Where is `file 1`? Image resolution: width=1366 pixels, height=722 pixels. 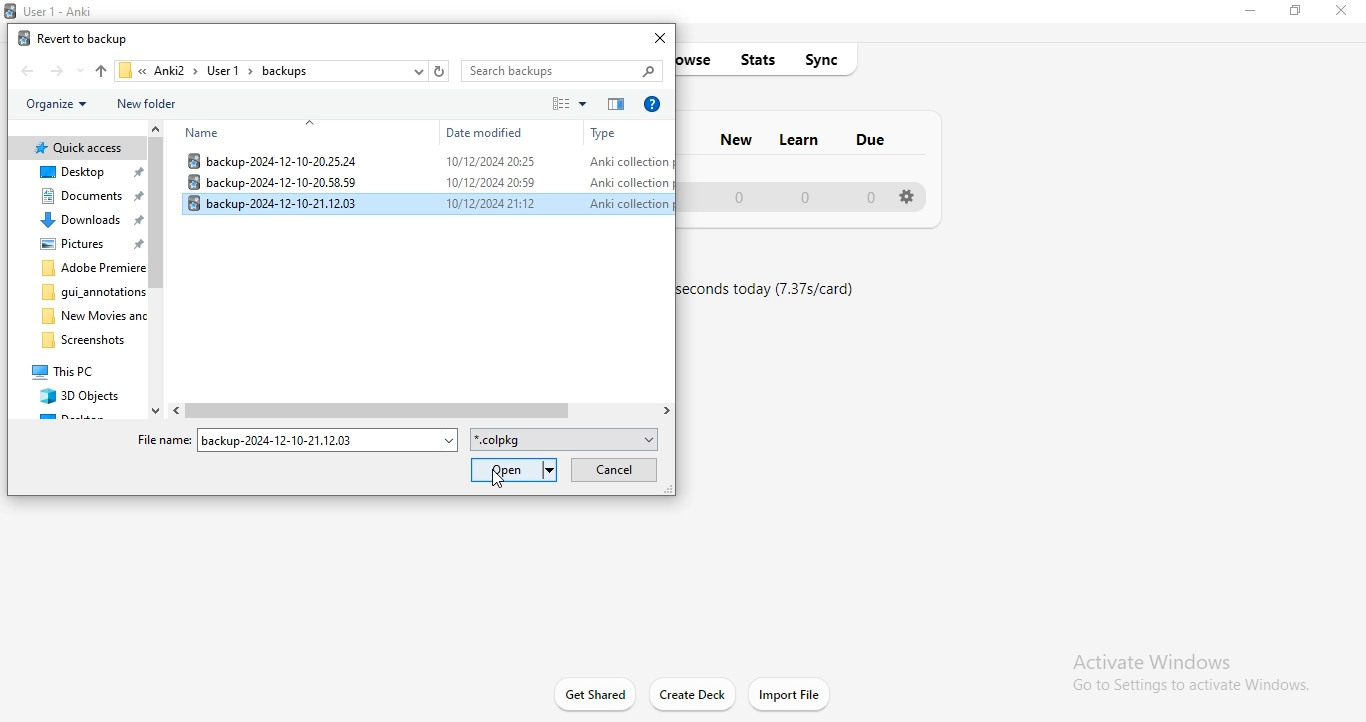
file 1 is located at coordinates (424, 160).